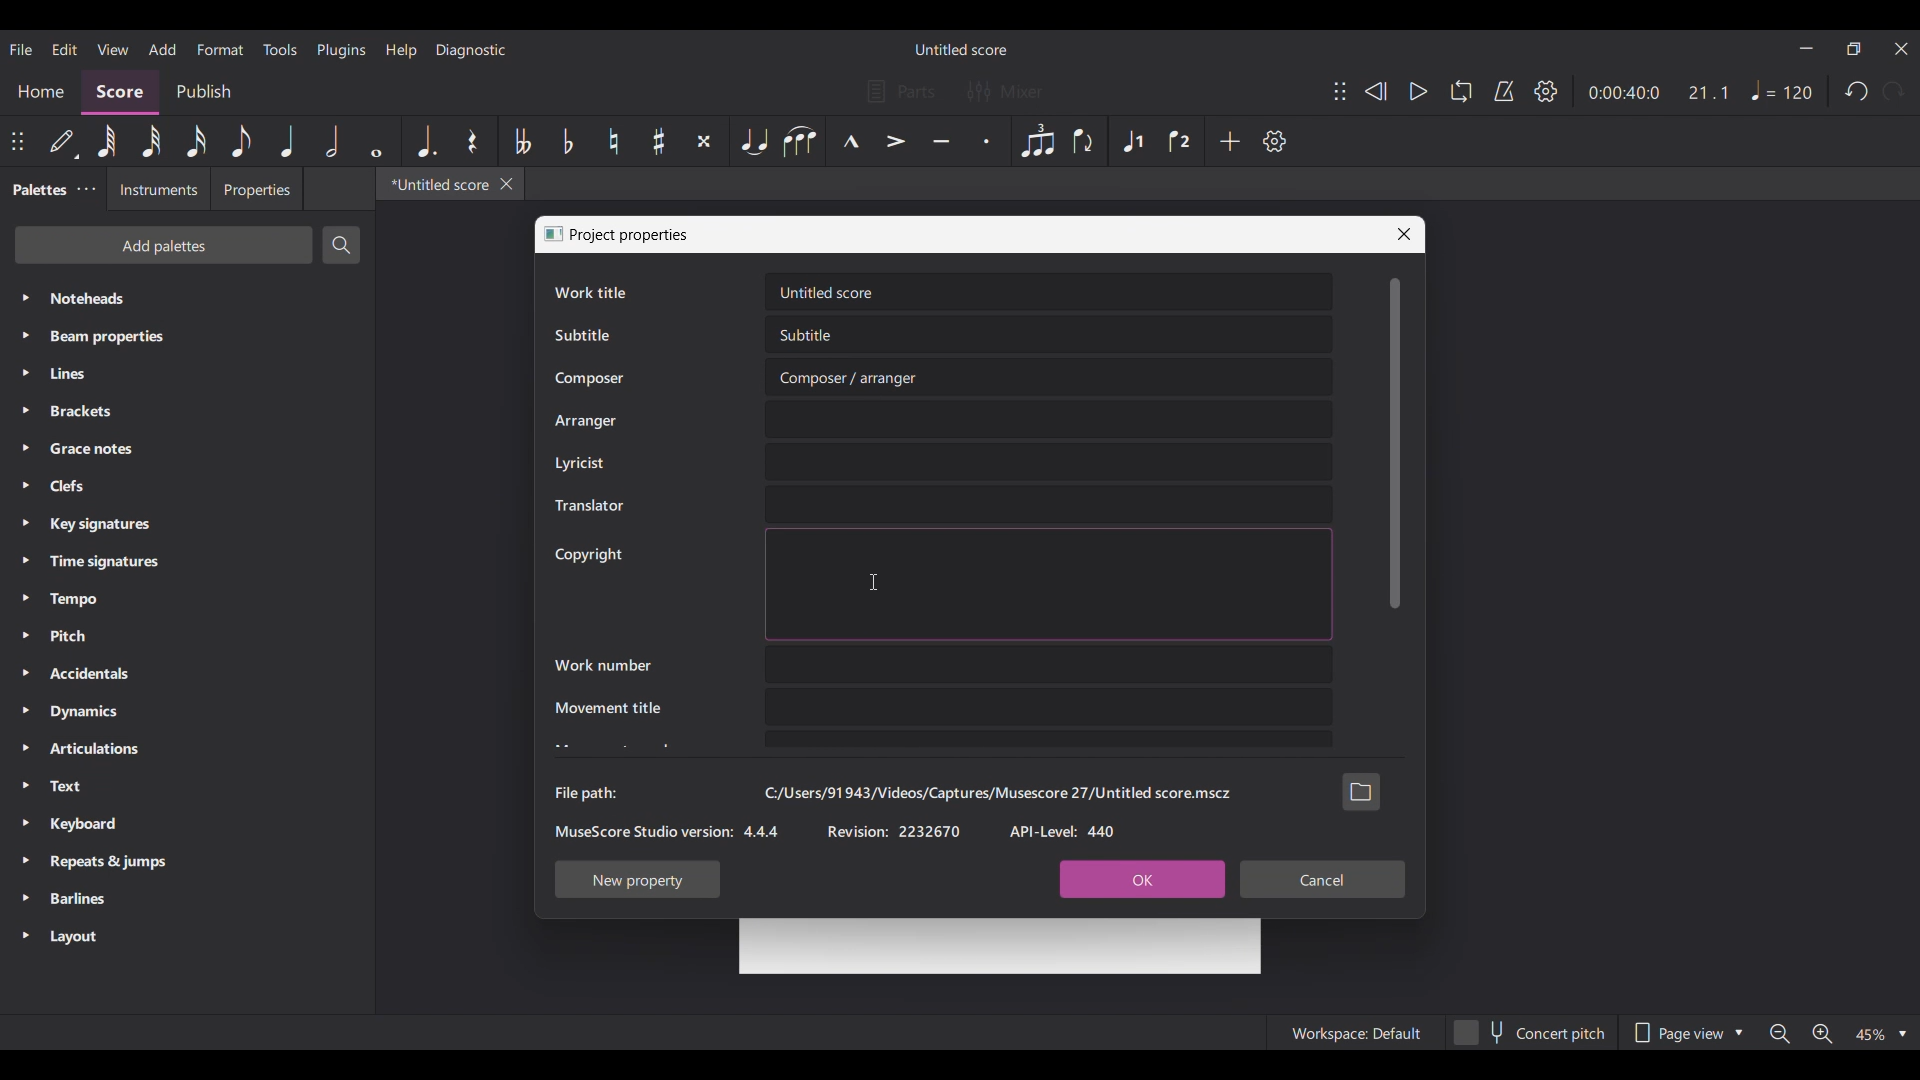 This screenshot has width=1920, height=1080. Describe the element at coordinates (1504, 92) in the screenshot. I see `Metronome` at that location.